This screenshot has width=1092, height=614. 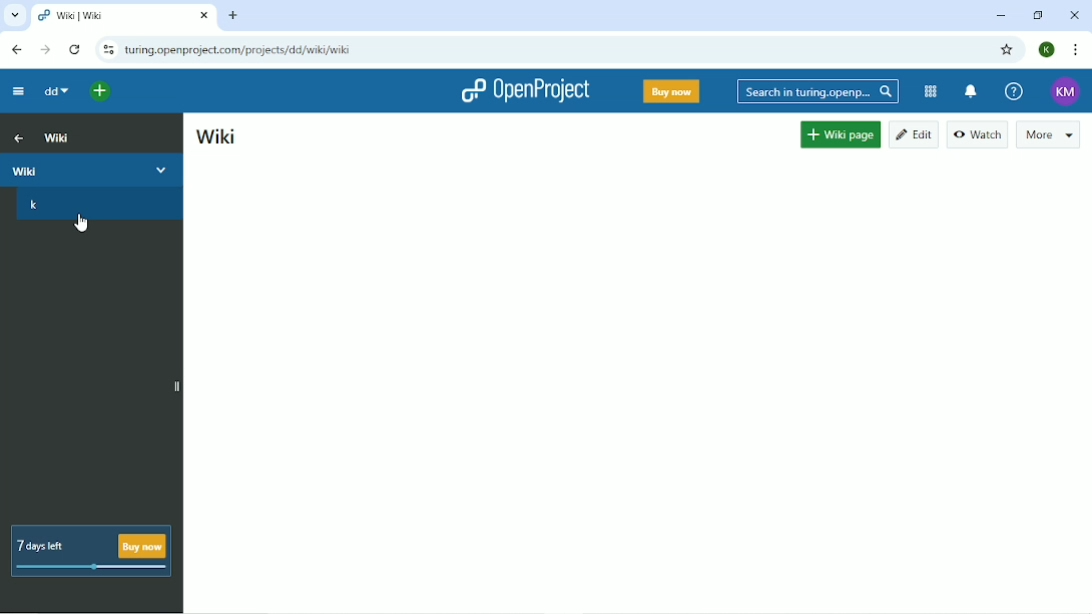 I want to click on turing.openproject.com/projects/dd/wiki/wiki, so click(x=246, y=50).